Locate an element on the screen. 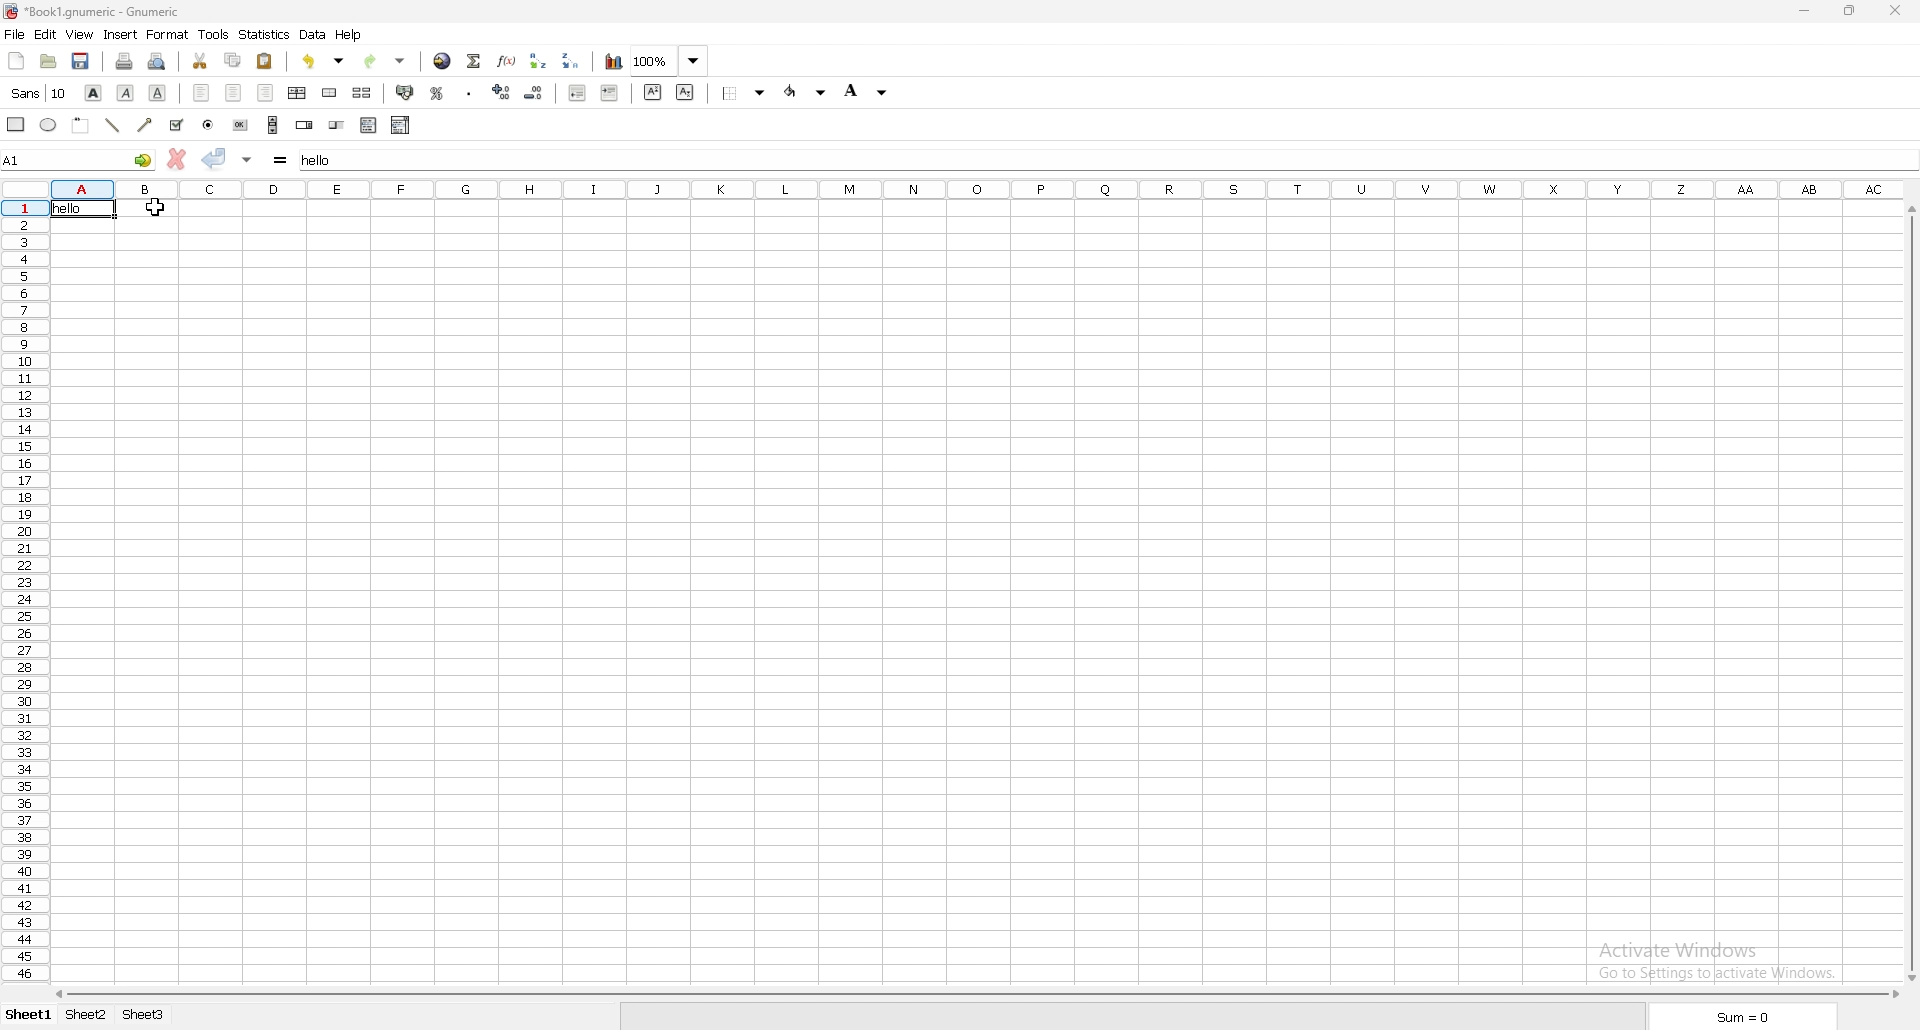  foreground is located at coordinates (867, 92).